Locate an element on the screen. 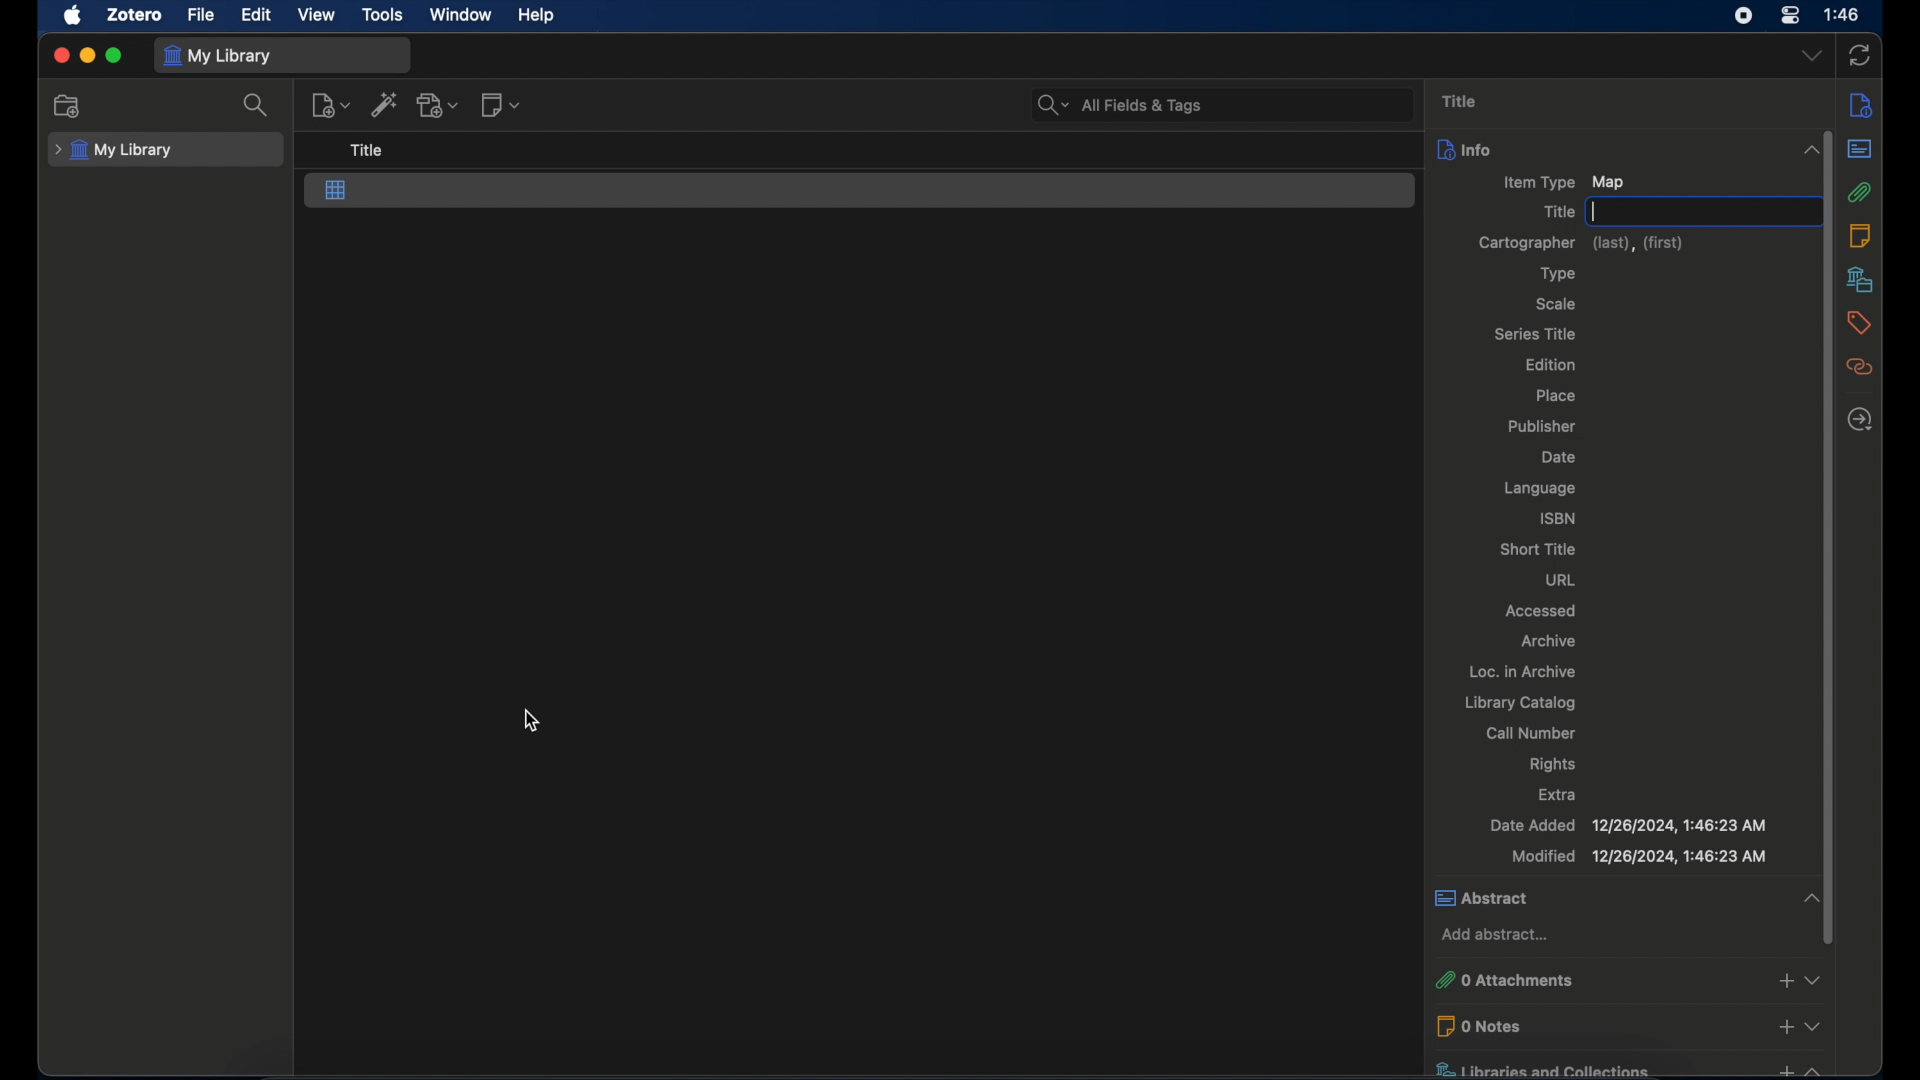  loc. in archive is located at coordinates (1524, 671).